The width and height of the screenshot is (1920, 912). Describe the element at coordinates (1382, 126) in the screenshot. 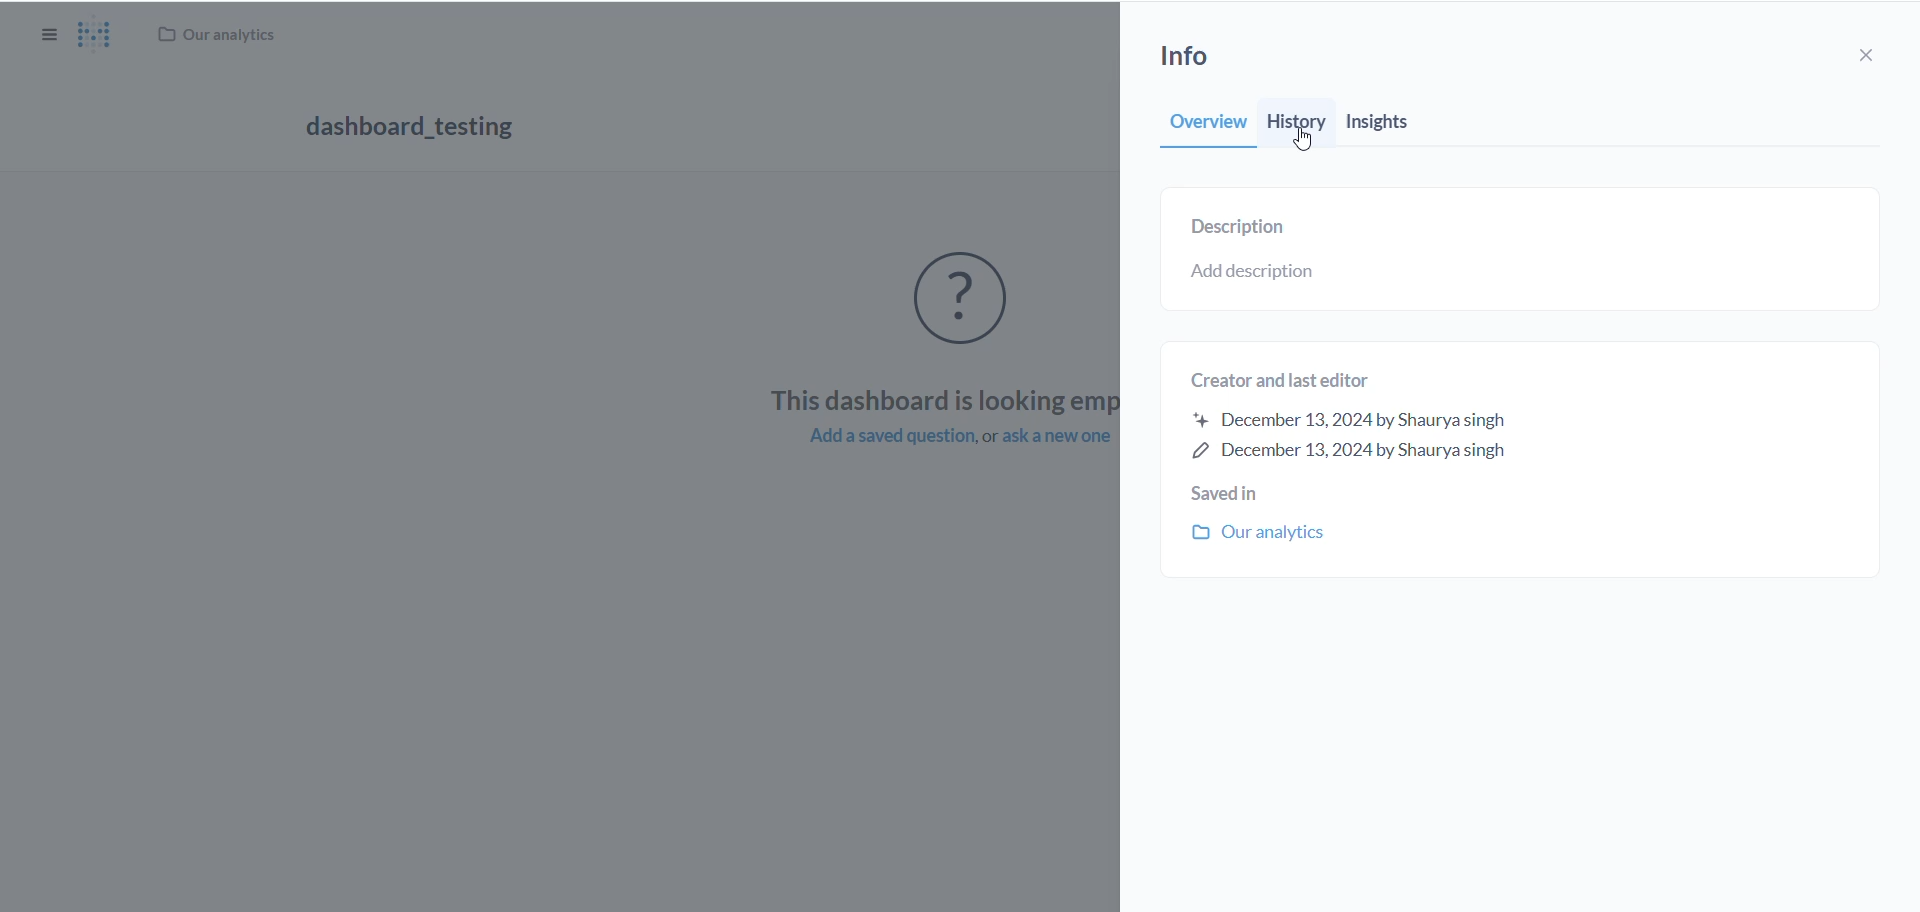

I see `insights` at that location.